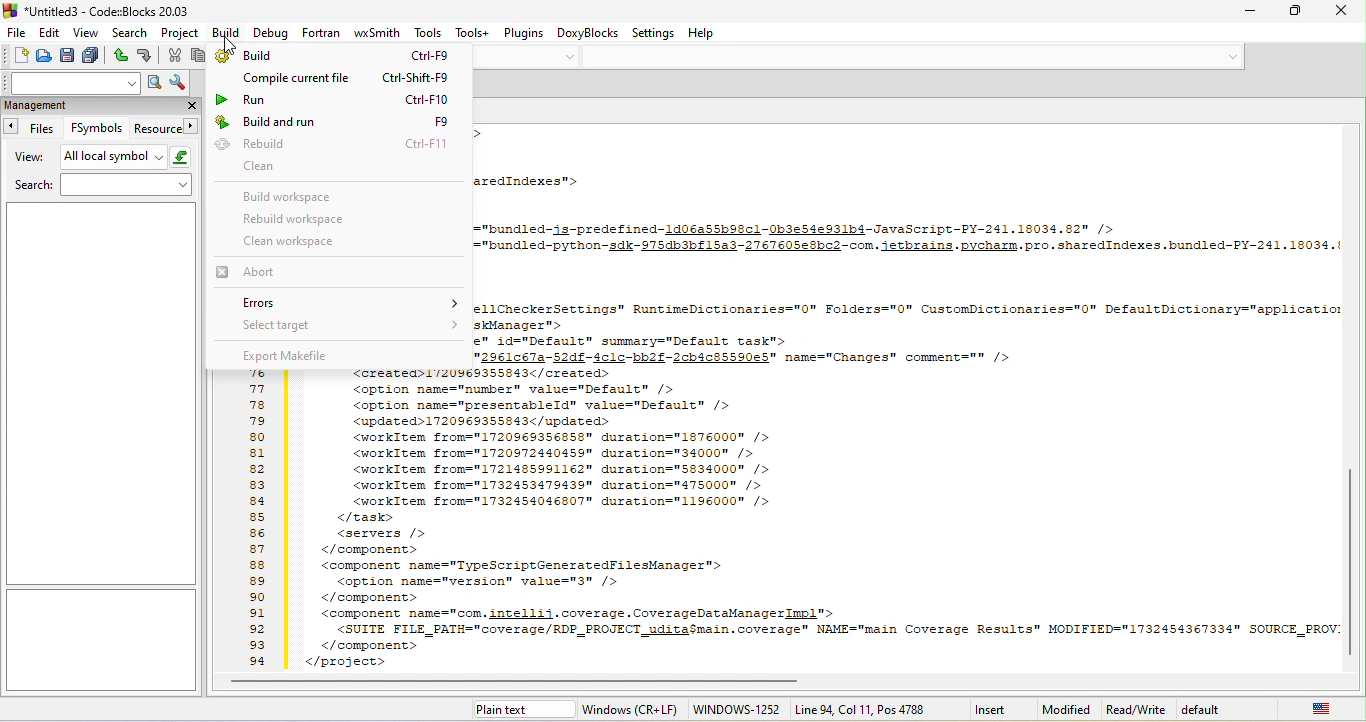 The image size is (1366, 722). What do you see at coordinates (49, 32) in the screenshot?
I see `edit` at bounding box center [49, 32].